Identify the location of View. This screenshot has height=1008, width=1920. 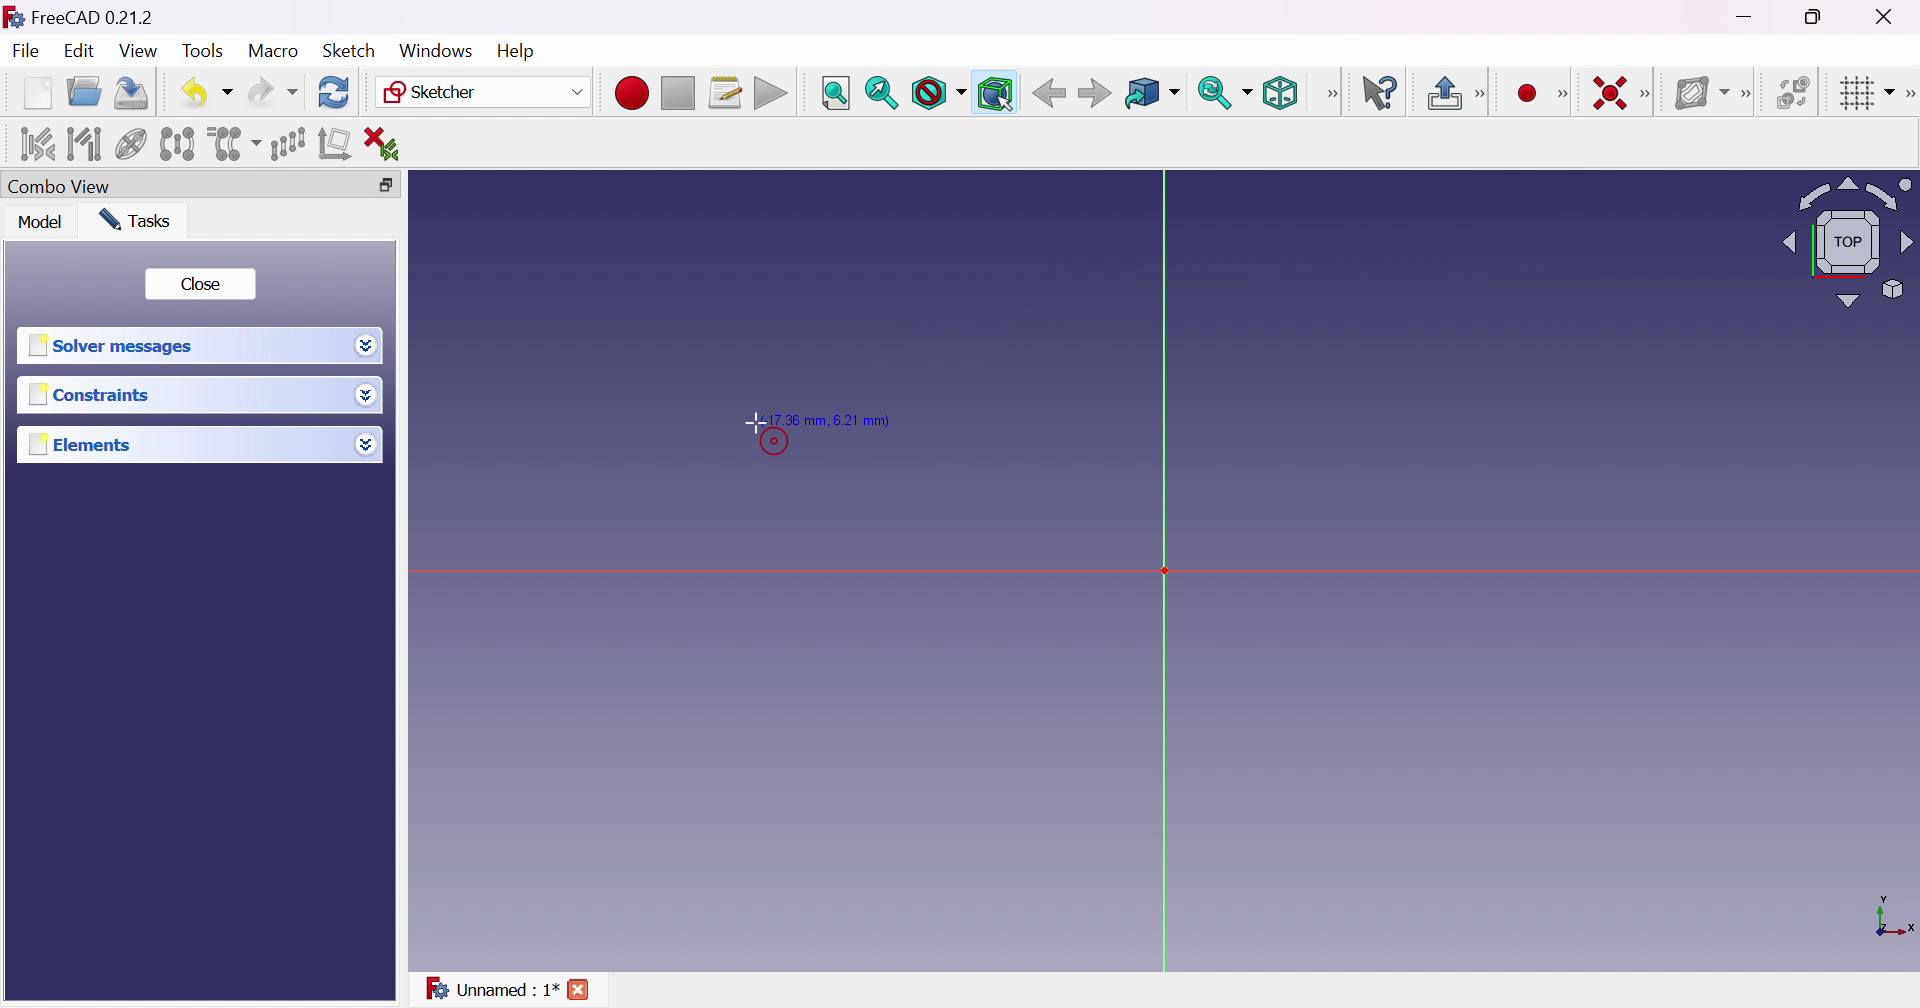
(137, 50).